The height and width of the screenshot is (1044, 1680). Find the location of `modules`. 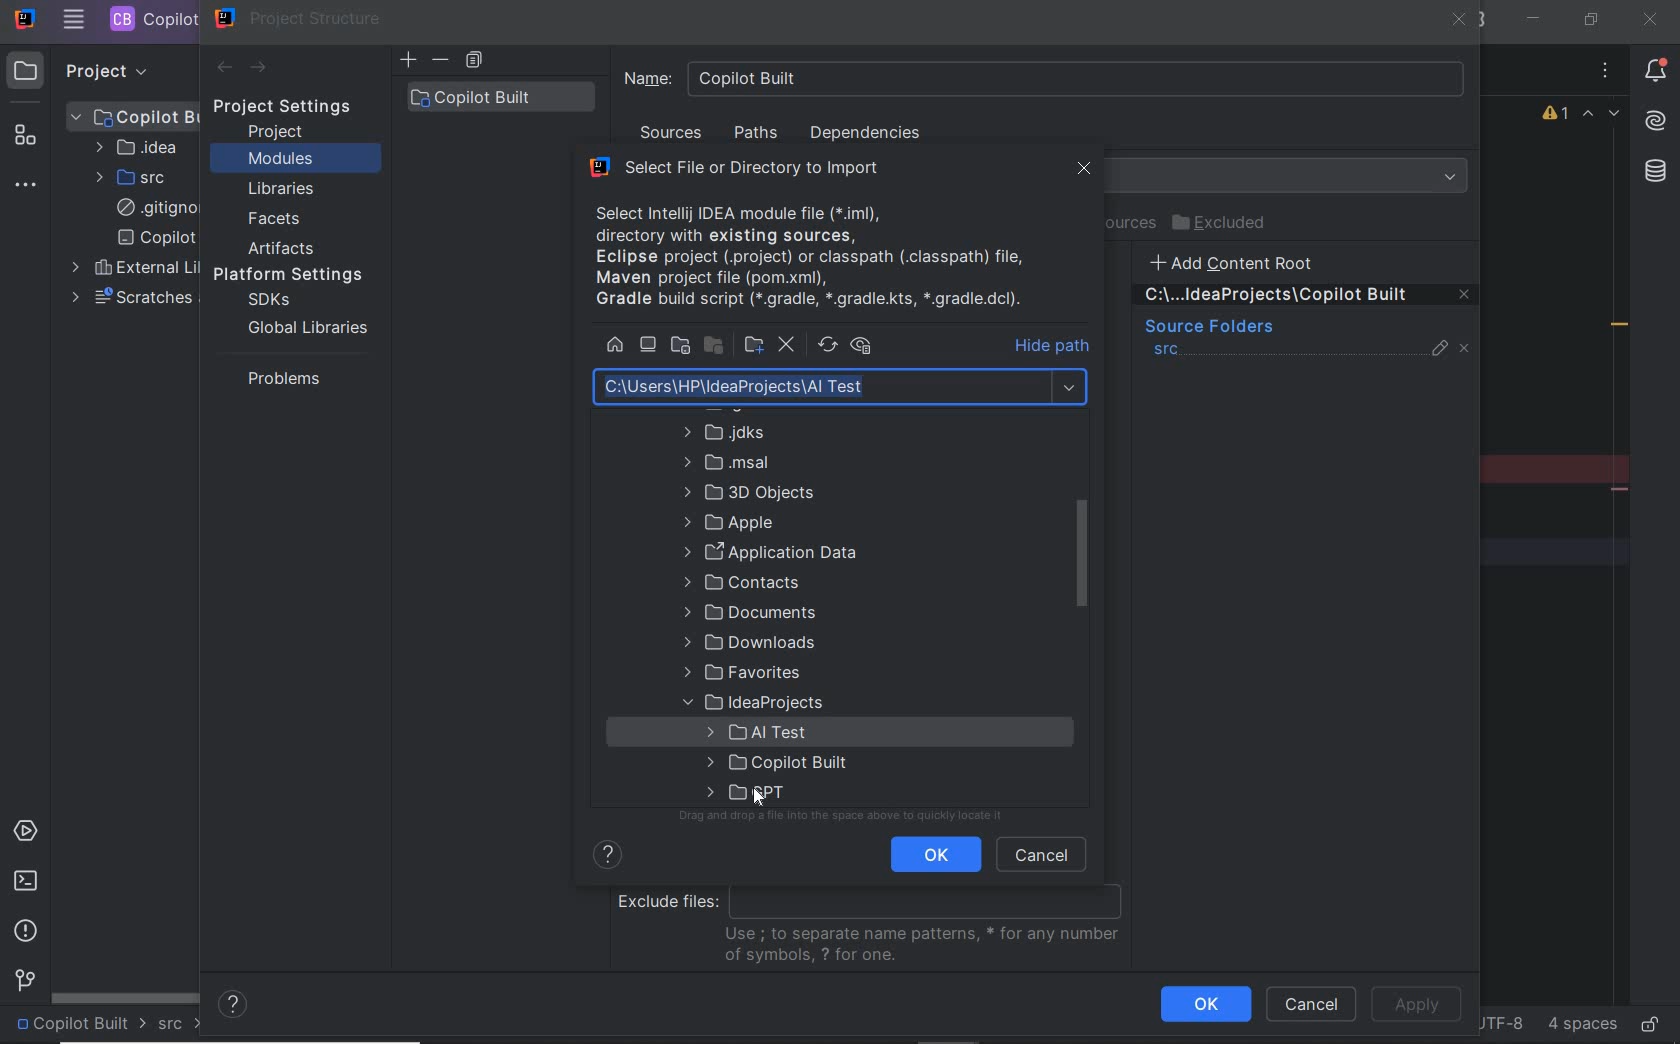

modules is located at coordinates (280, 160).